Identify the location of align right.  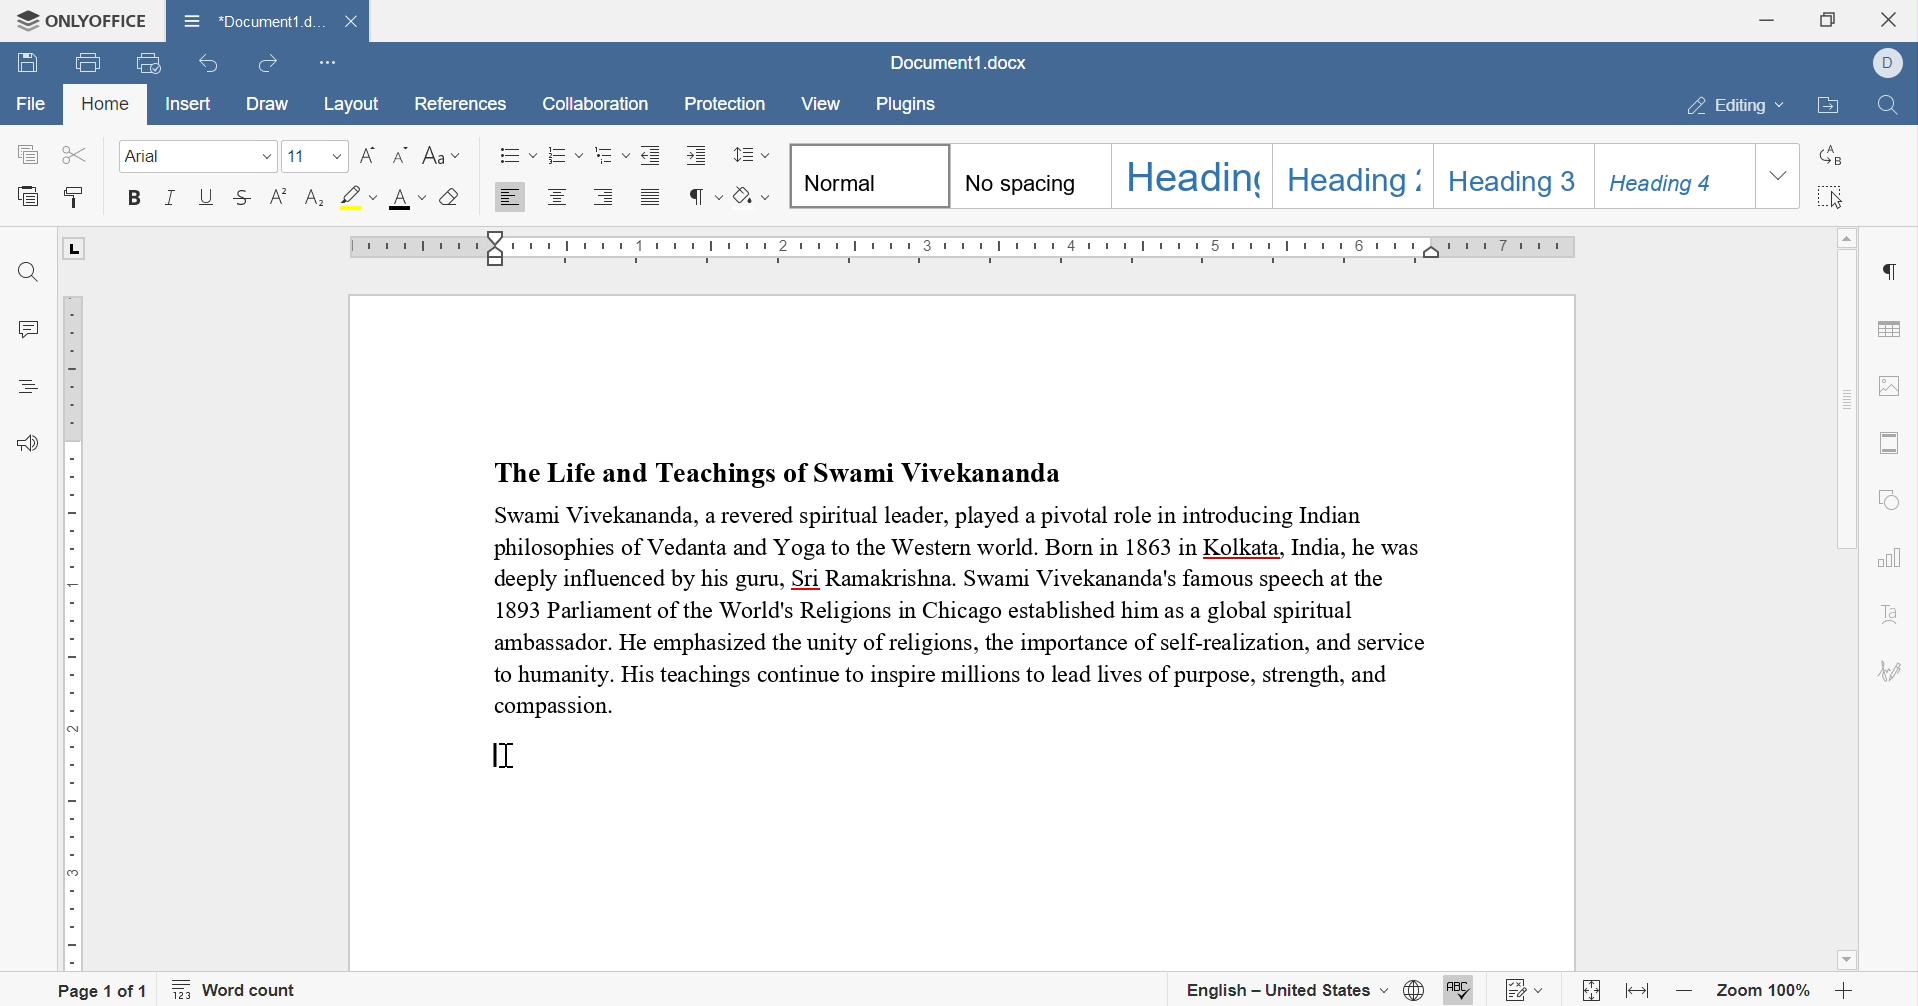
(604, 195).